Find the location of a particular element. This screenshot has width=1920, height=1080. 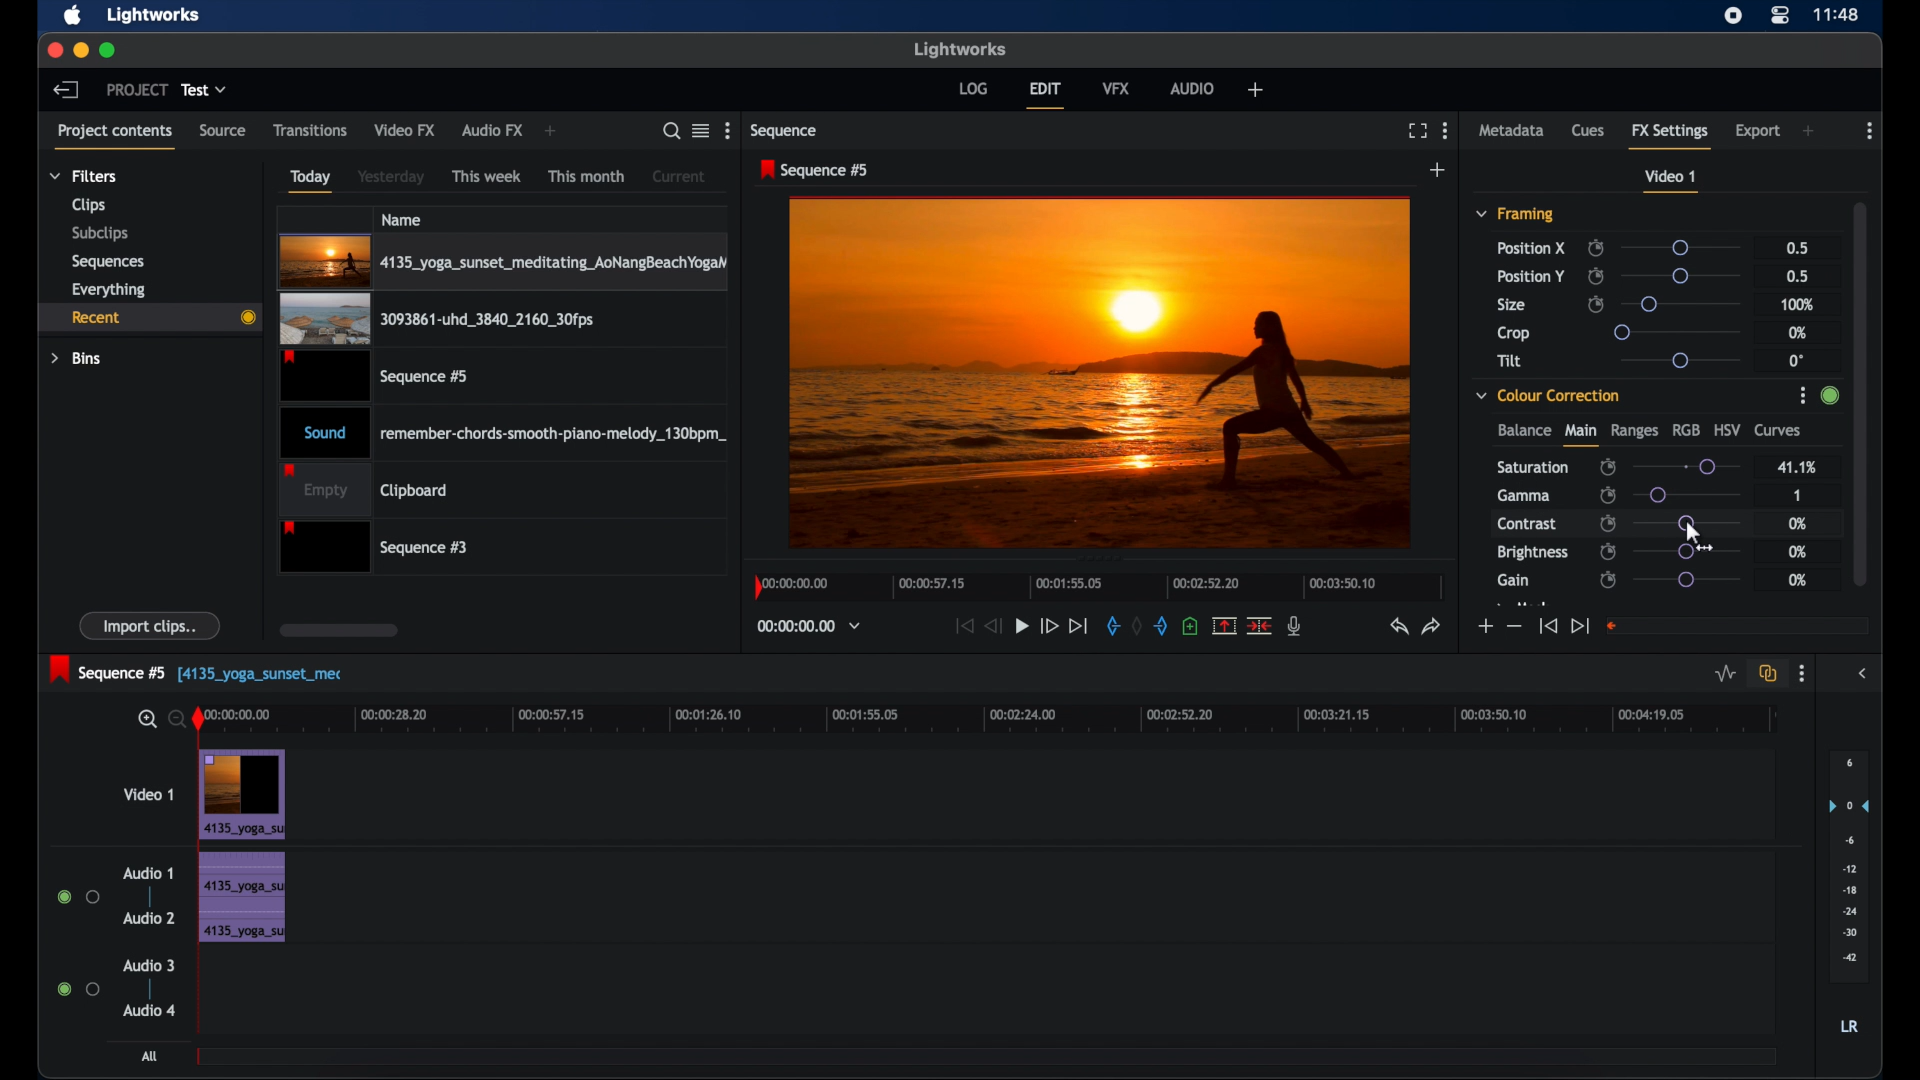

out mark is located at coordinates (1162, 625).